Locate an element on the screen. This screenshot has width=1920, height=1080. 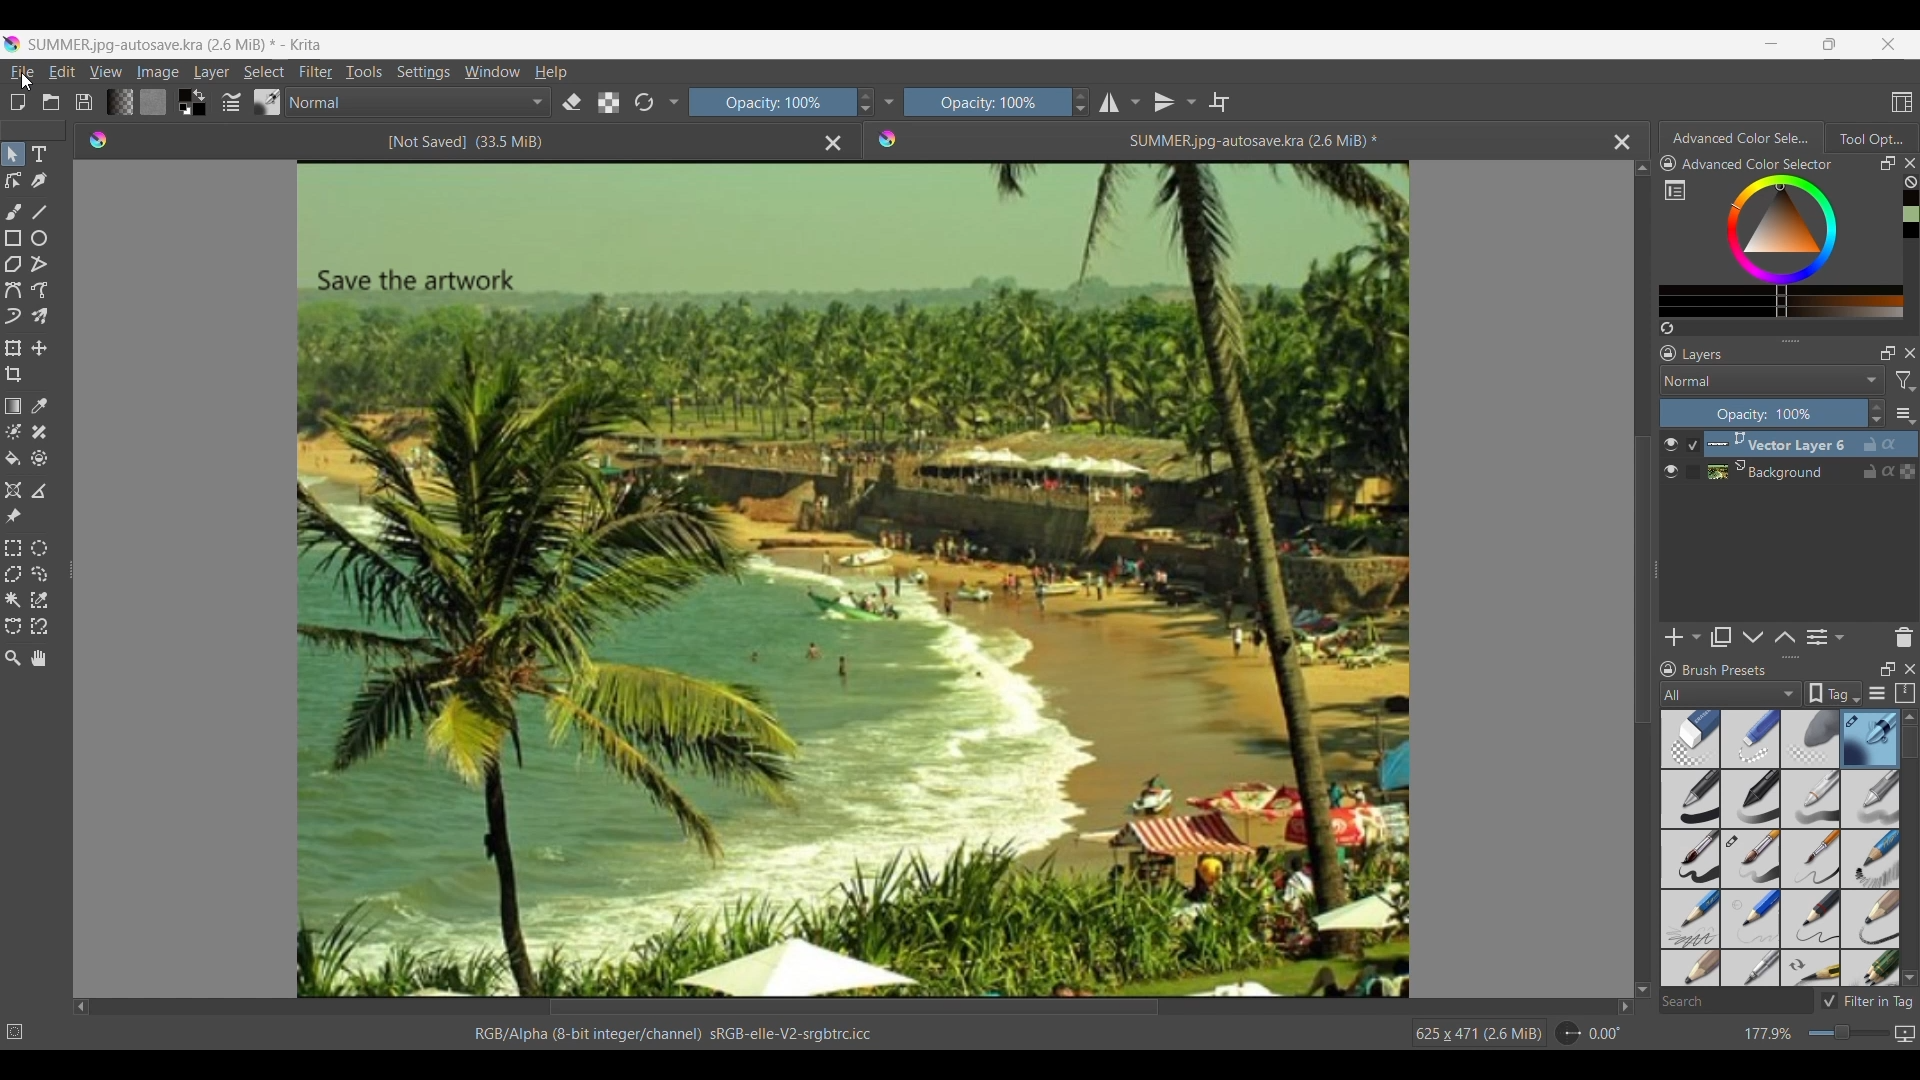
Tab 2, unselected is located at coordinates (1870, 138).